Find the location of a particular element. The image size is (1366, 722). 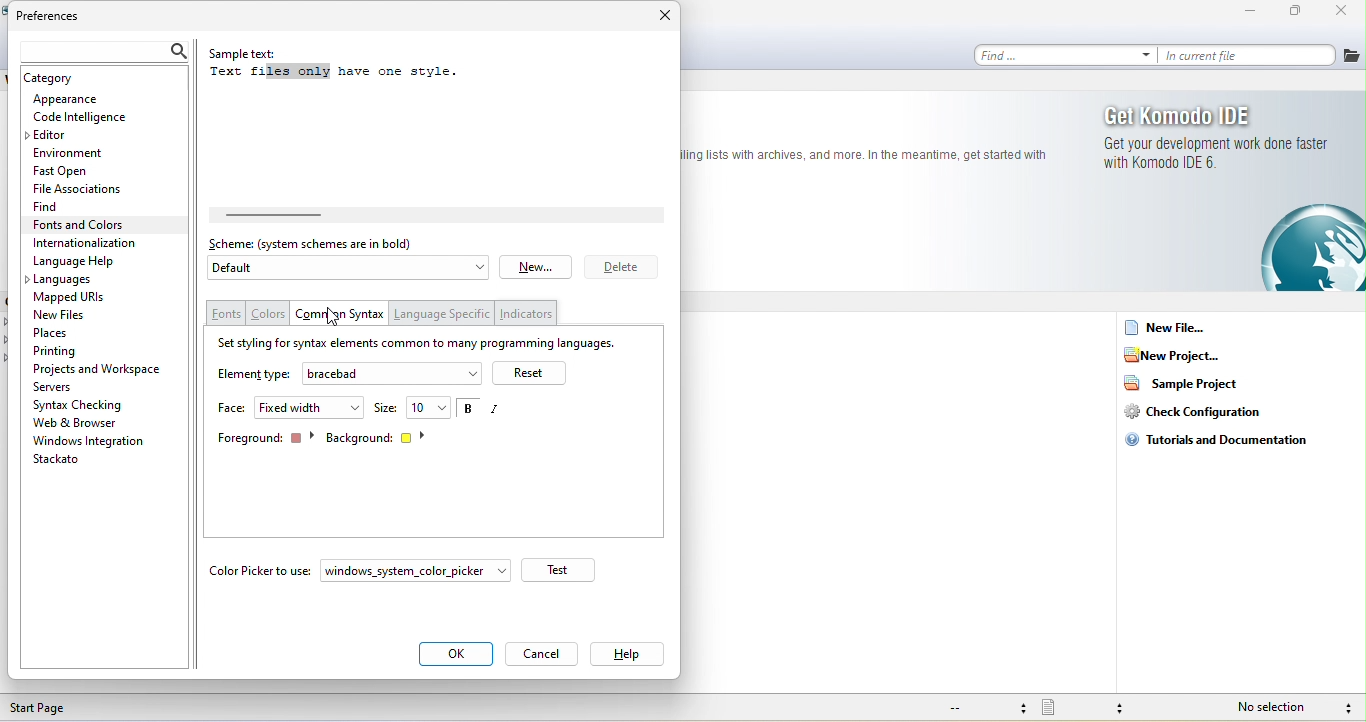

code intelilgence is located at coordinates (95, 118).